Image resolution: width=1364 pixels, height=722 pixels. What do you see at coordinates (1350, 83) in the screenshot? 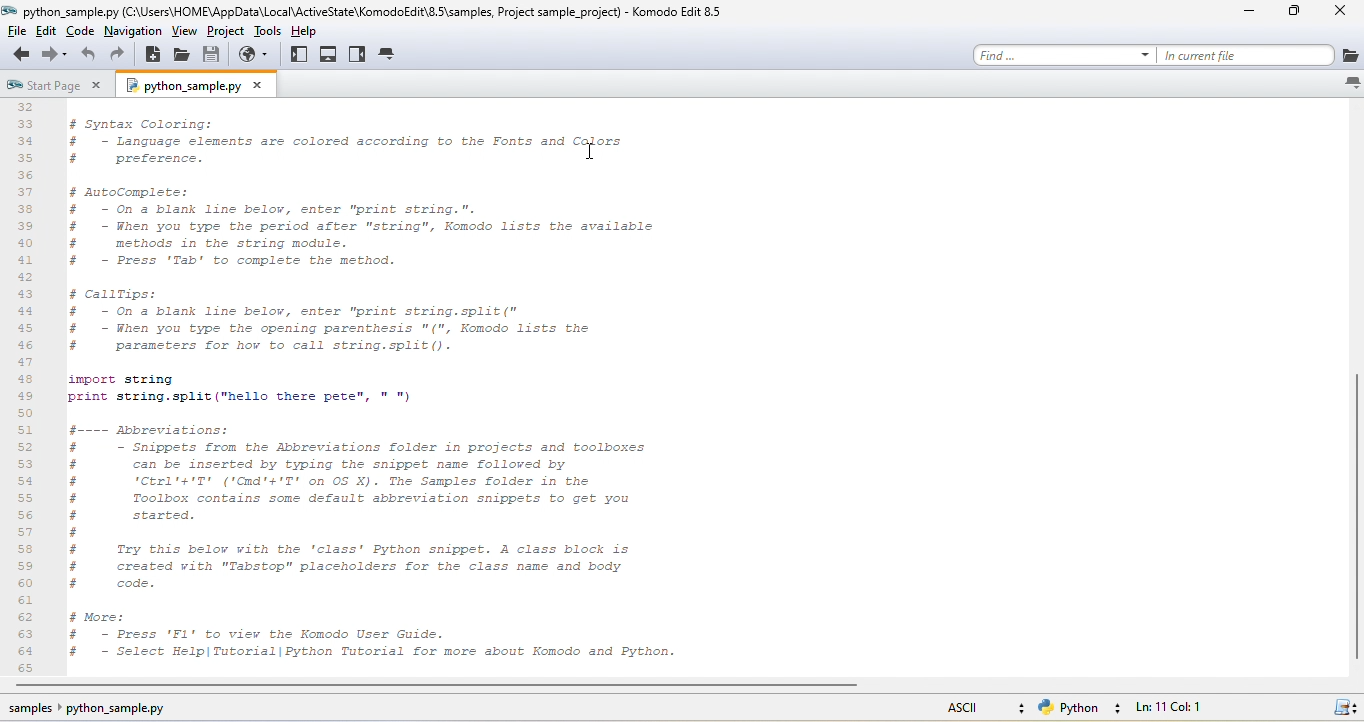
I see `list all tabs` at bounding box center [1350, 83].